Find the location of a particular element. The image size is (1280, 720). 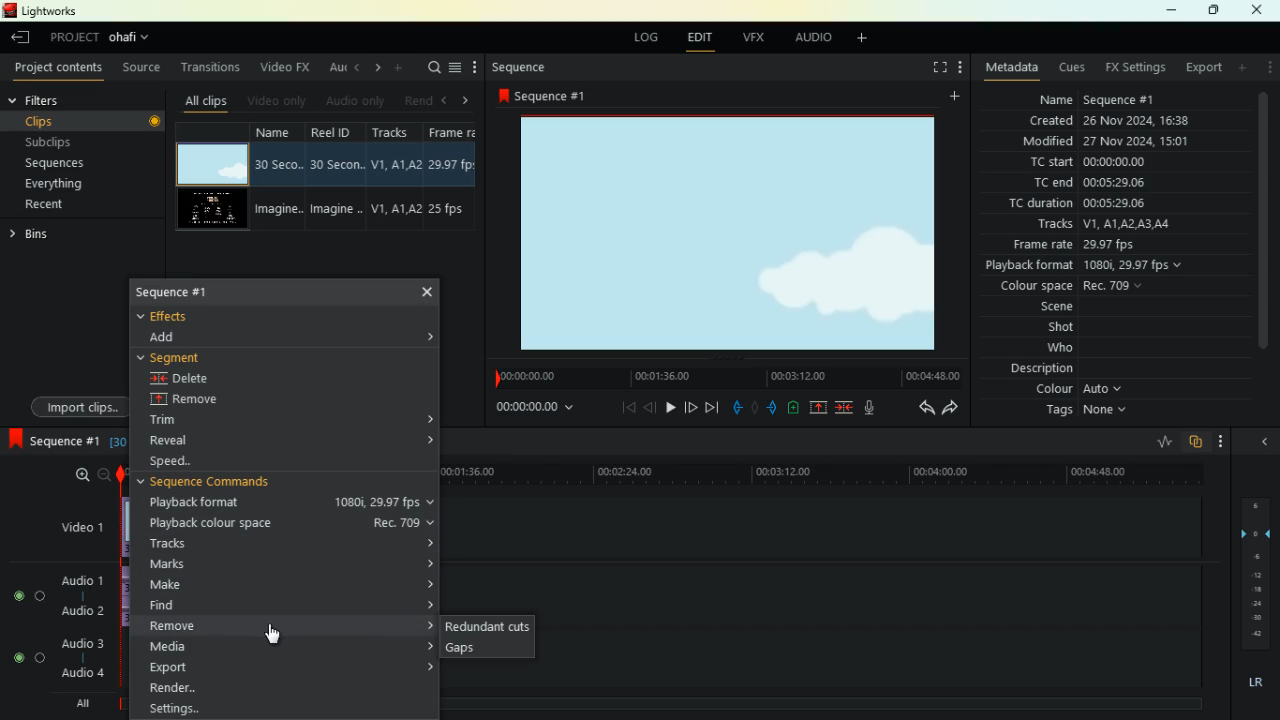

tracks V1, A1, A2, A3, A4 is located at coordinates (1113, 225).